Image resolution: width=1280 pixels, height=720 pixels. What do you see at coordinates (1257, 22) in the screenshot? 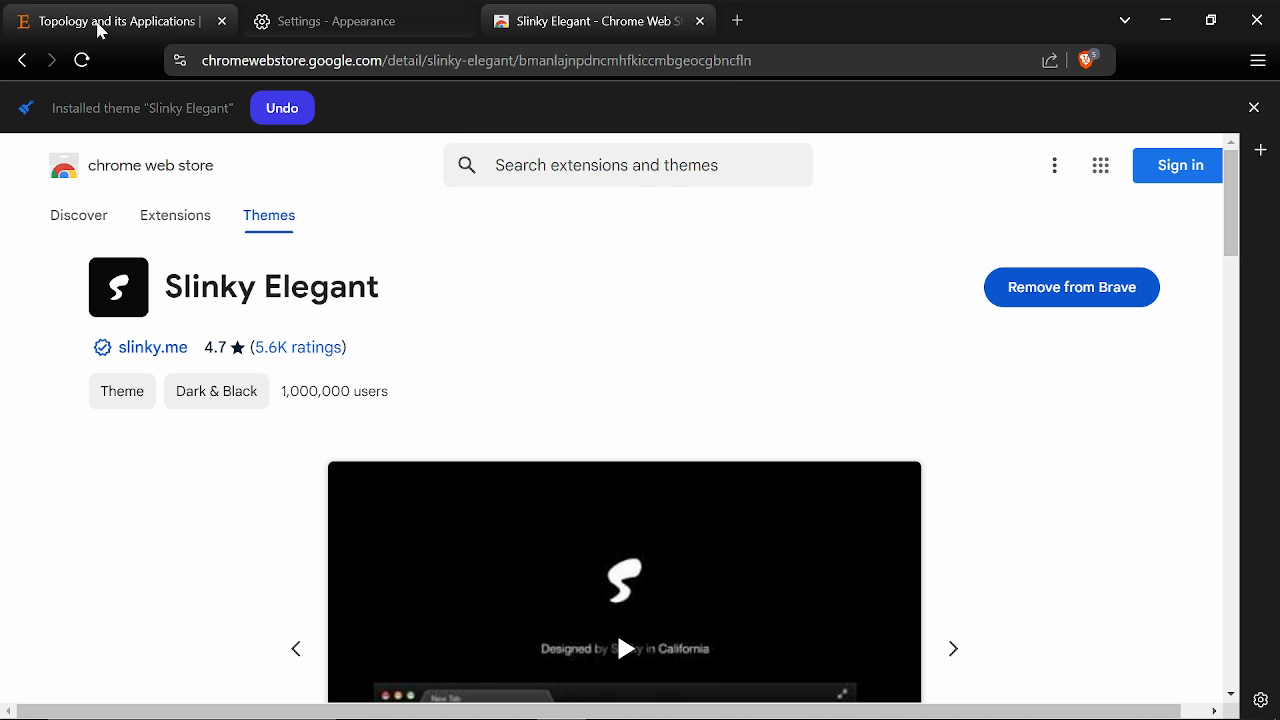
I see `Close` at bounding box center [1257, 22].